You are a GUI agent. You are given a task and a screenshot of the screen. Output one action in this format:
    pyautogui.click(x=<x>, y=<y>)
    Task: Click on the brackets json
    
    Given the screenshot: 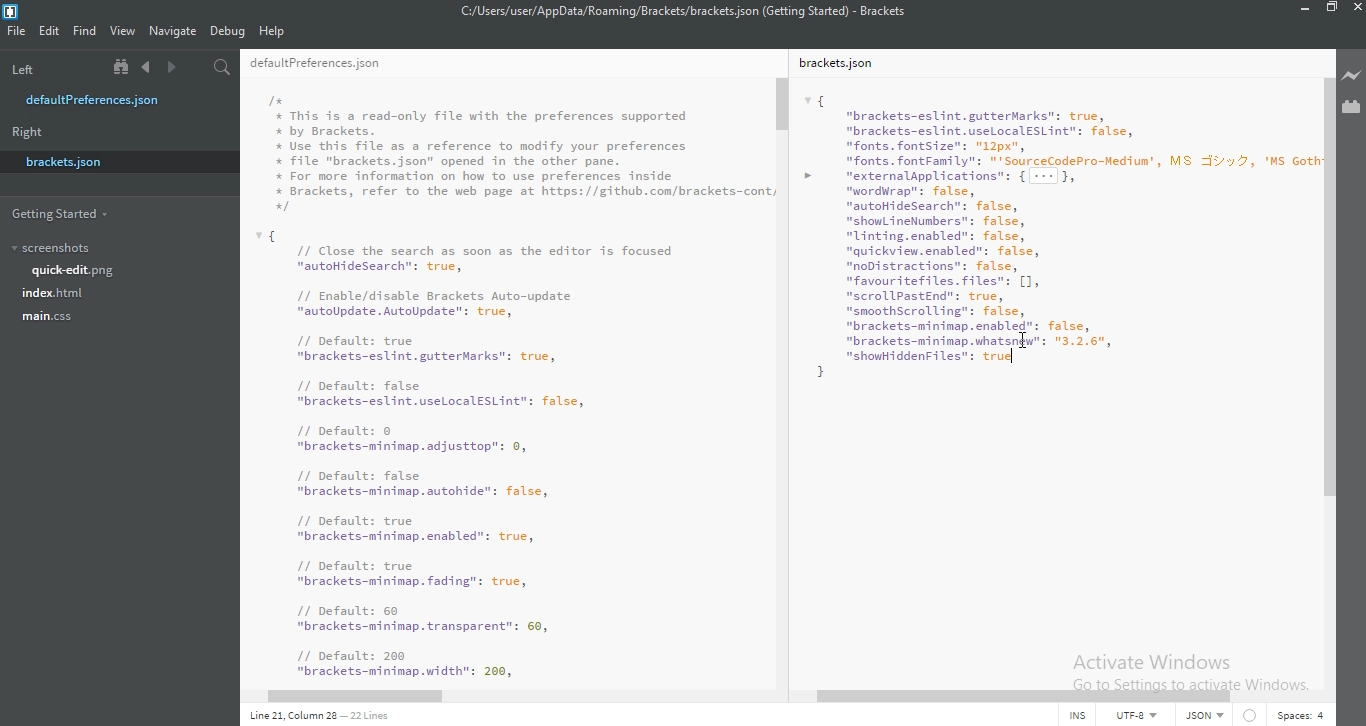 What is the action you would take?
    pyautogui.click(x=844, y=61)
    